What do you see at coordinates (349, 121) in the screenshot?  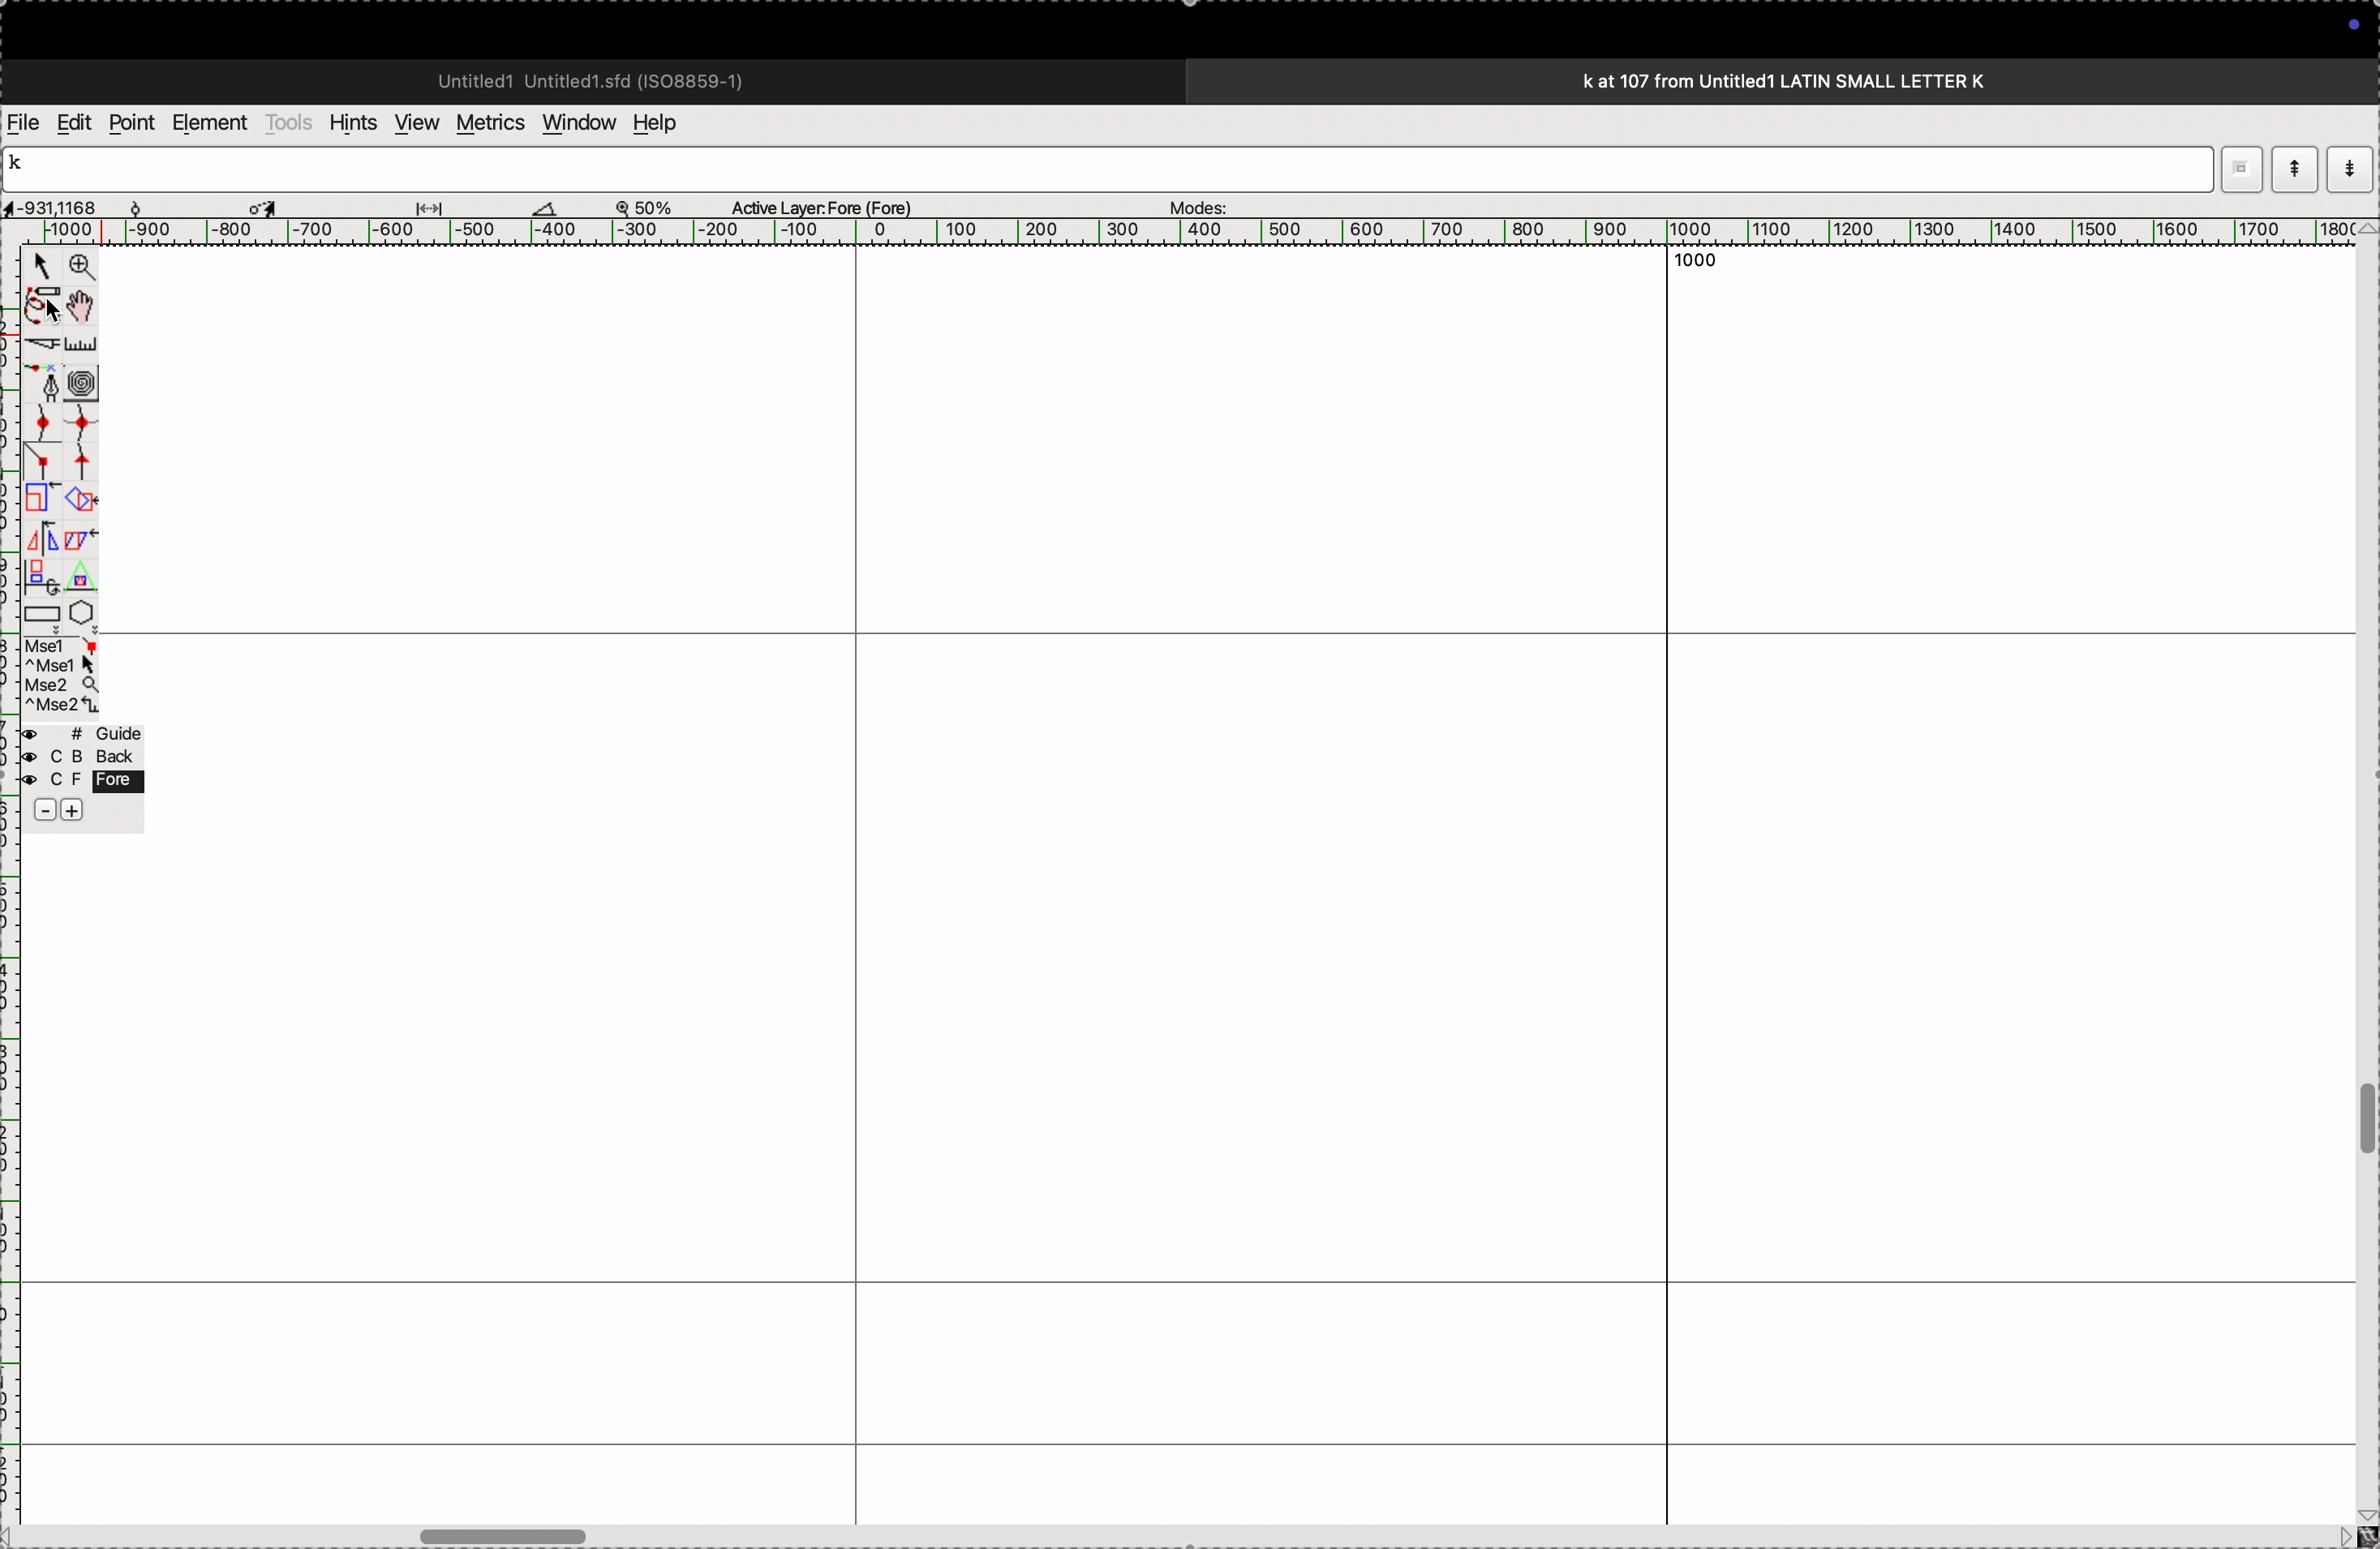 I see `hints` at bounding box center [349, 121].